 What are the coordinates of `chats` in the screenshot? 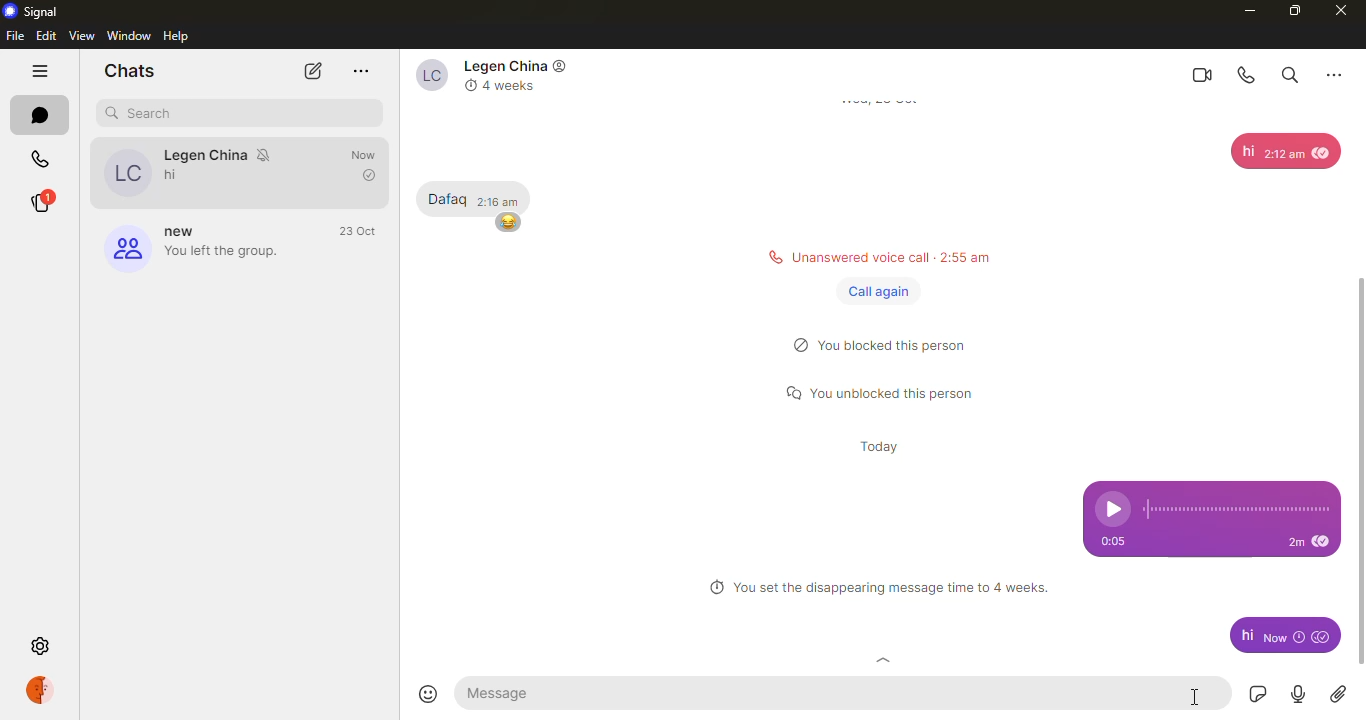 It's located at (129, 70).